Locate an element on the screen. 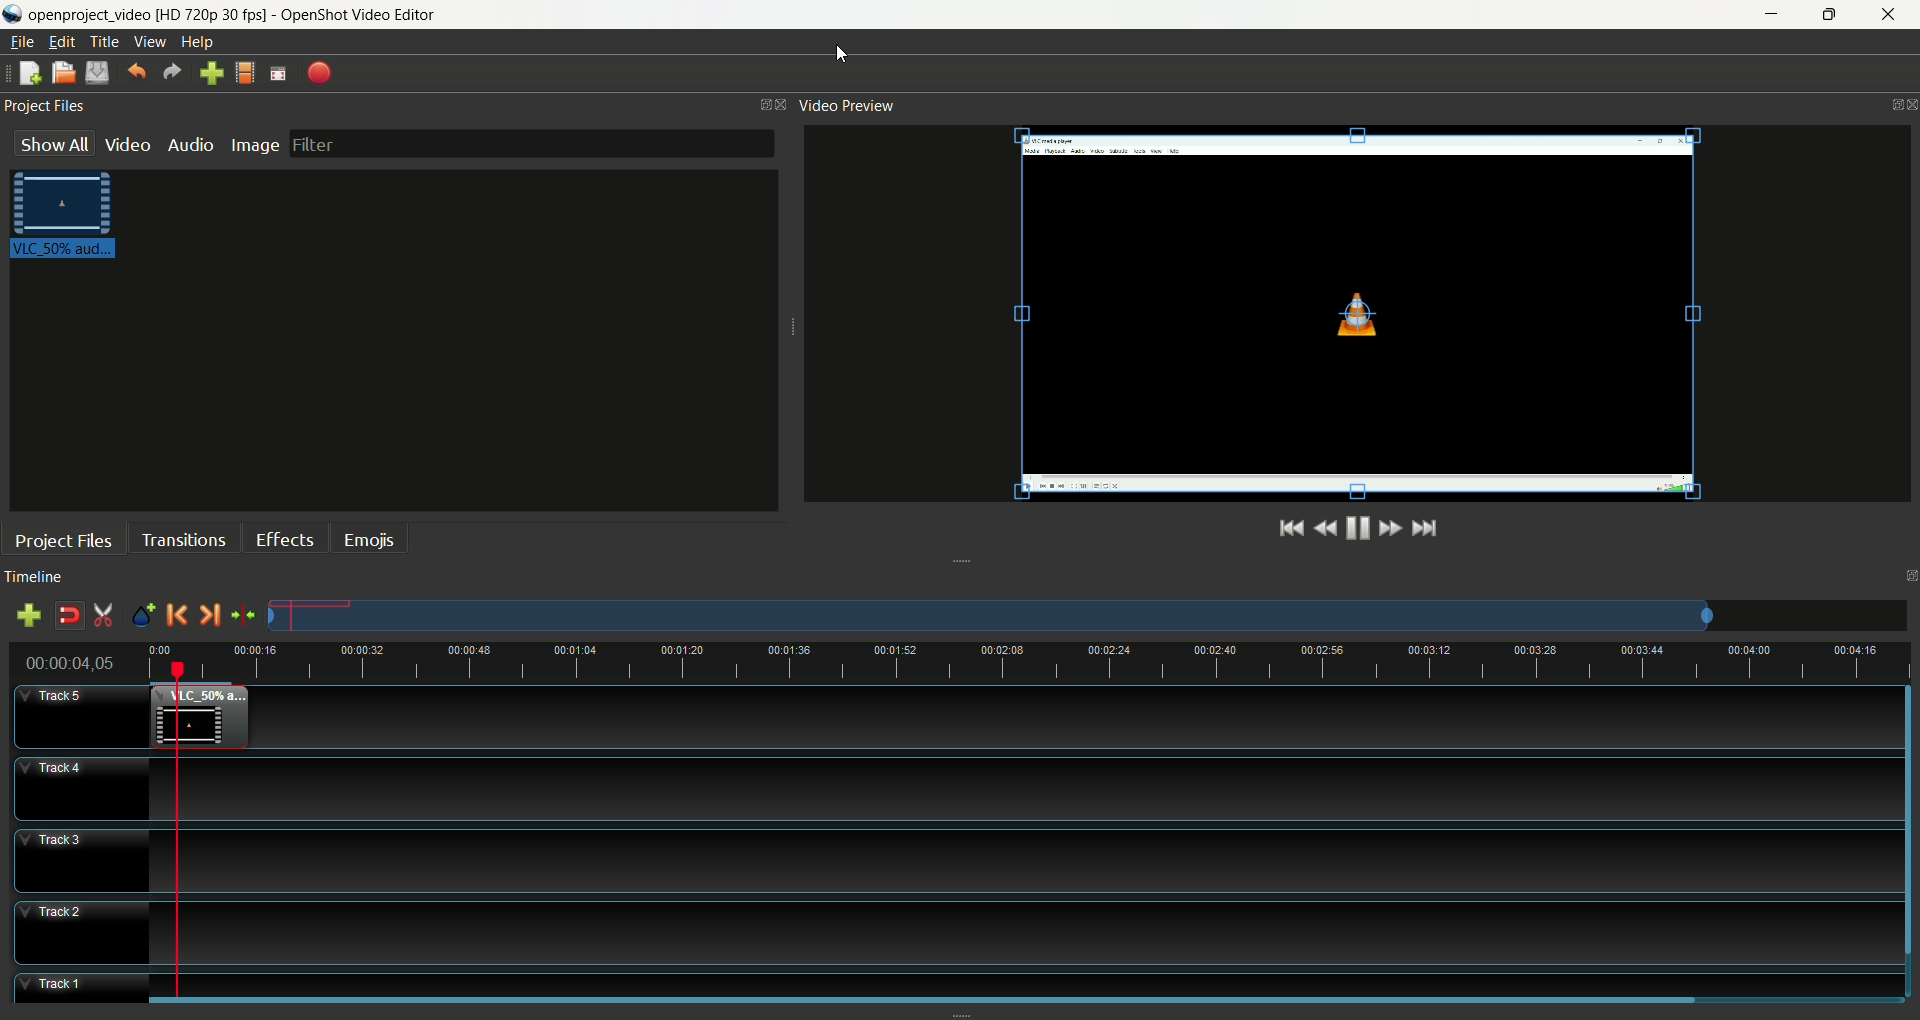 Image resolution: width=1920 pixels, height=1020 pixels. edit is located at coordinates (59, 42).